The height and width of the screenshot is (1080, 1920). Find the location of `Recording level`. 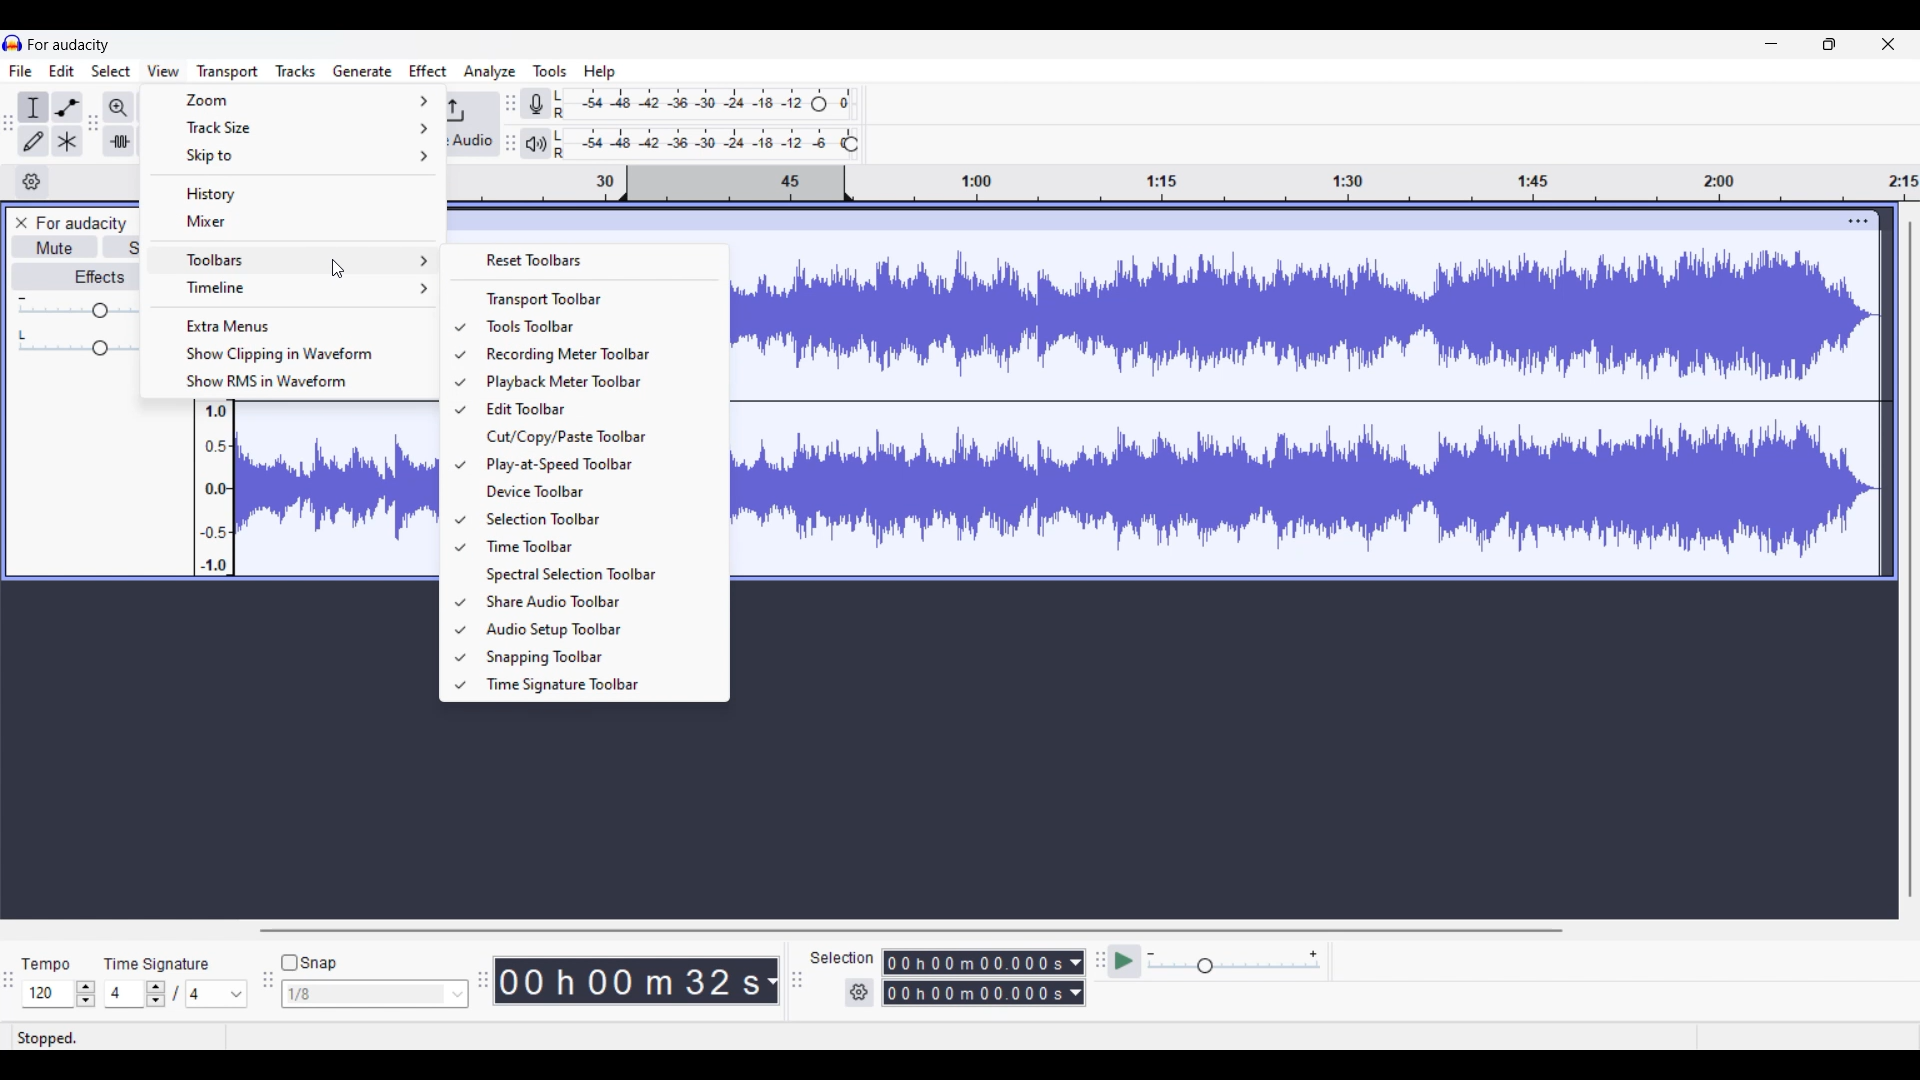

Recording level is located at coordinates (680, 104).